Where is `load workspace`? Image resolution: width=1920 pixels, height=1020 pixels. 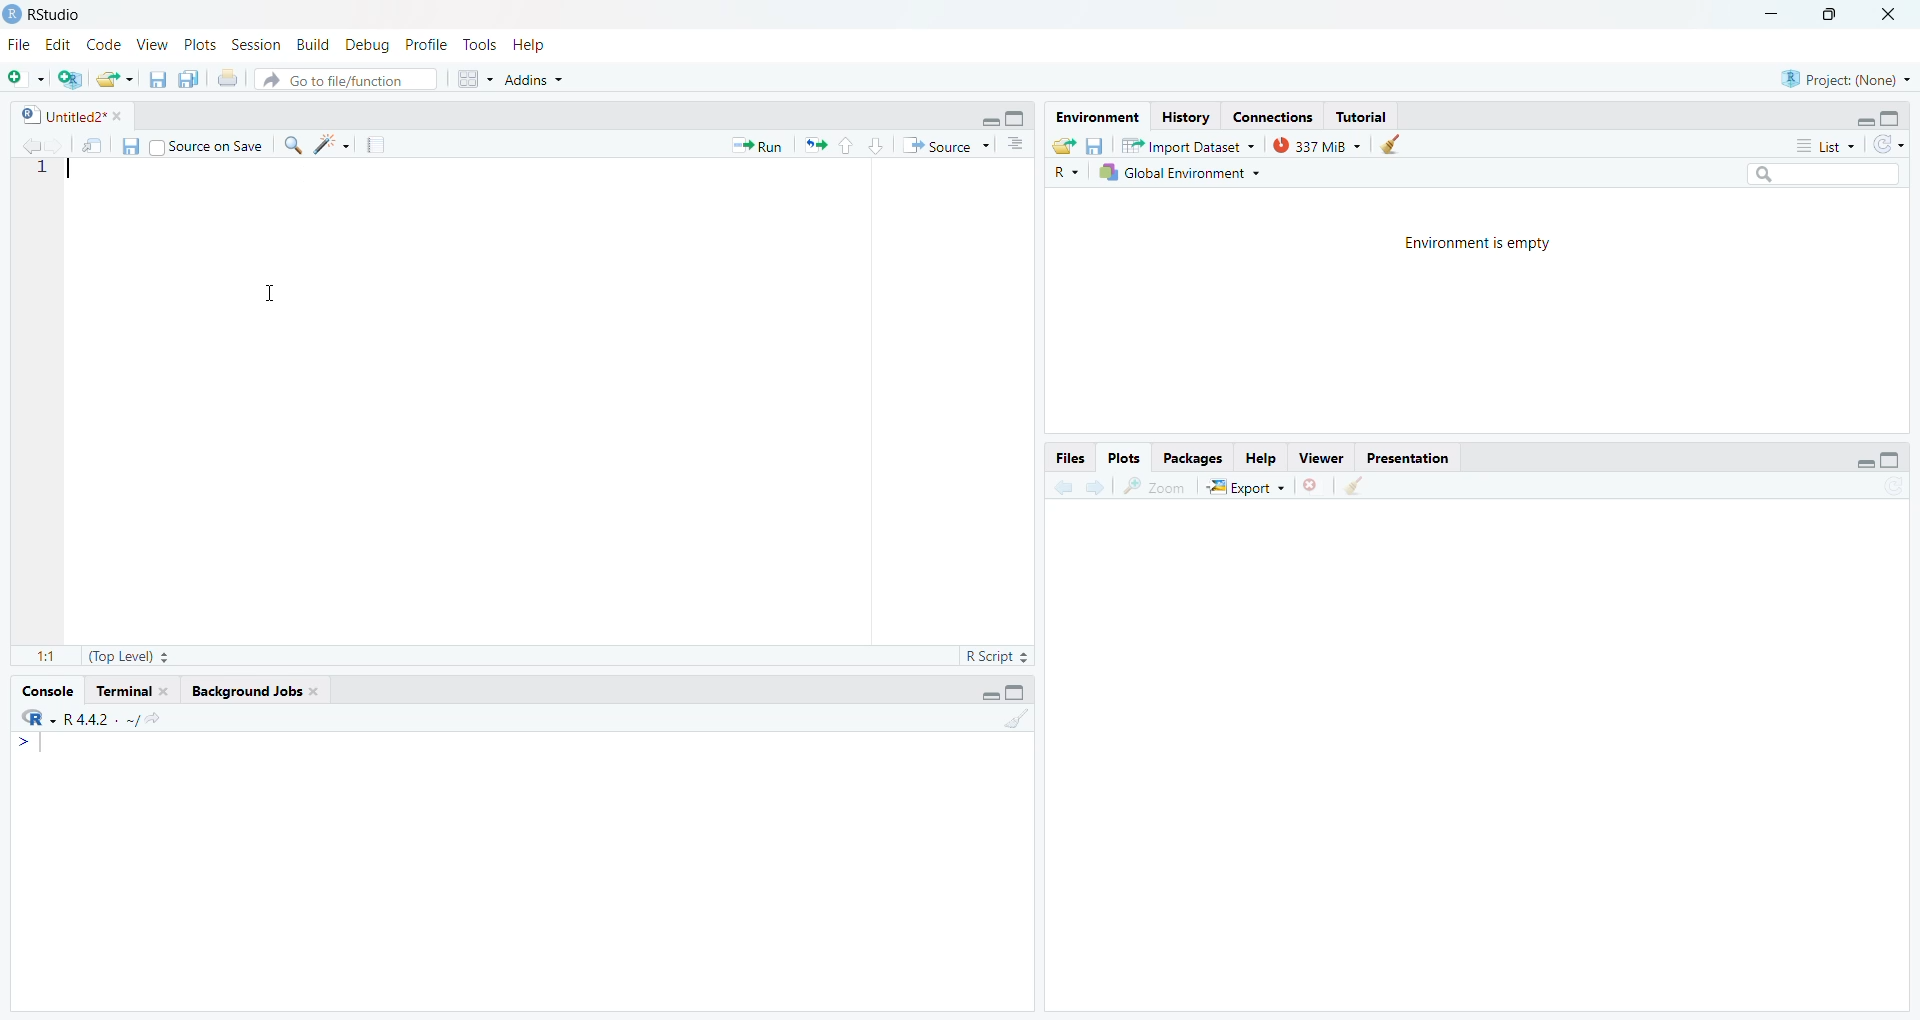 load workspace is located at coordinates (1064, 146).